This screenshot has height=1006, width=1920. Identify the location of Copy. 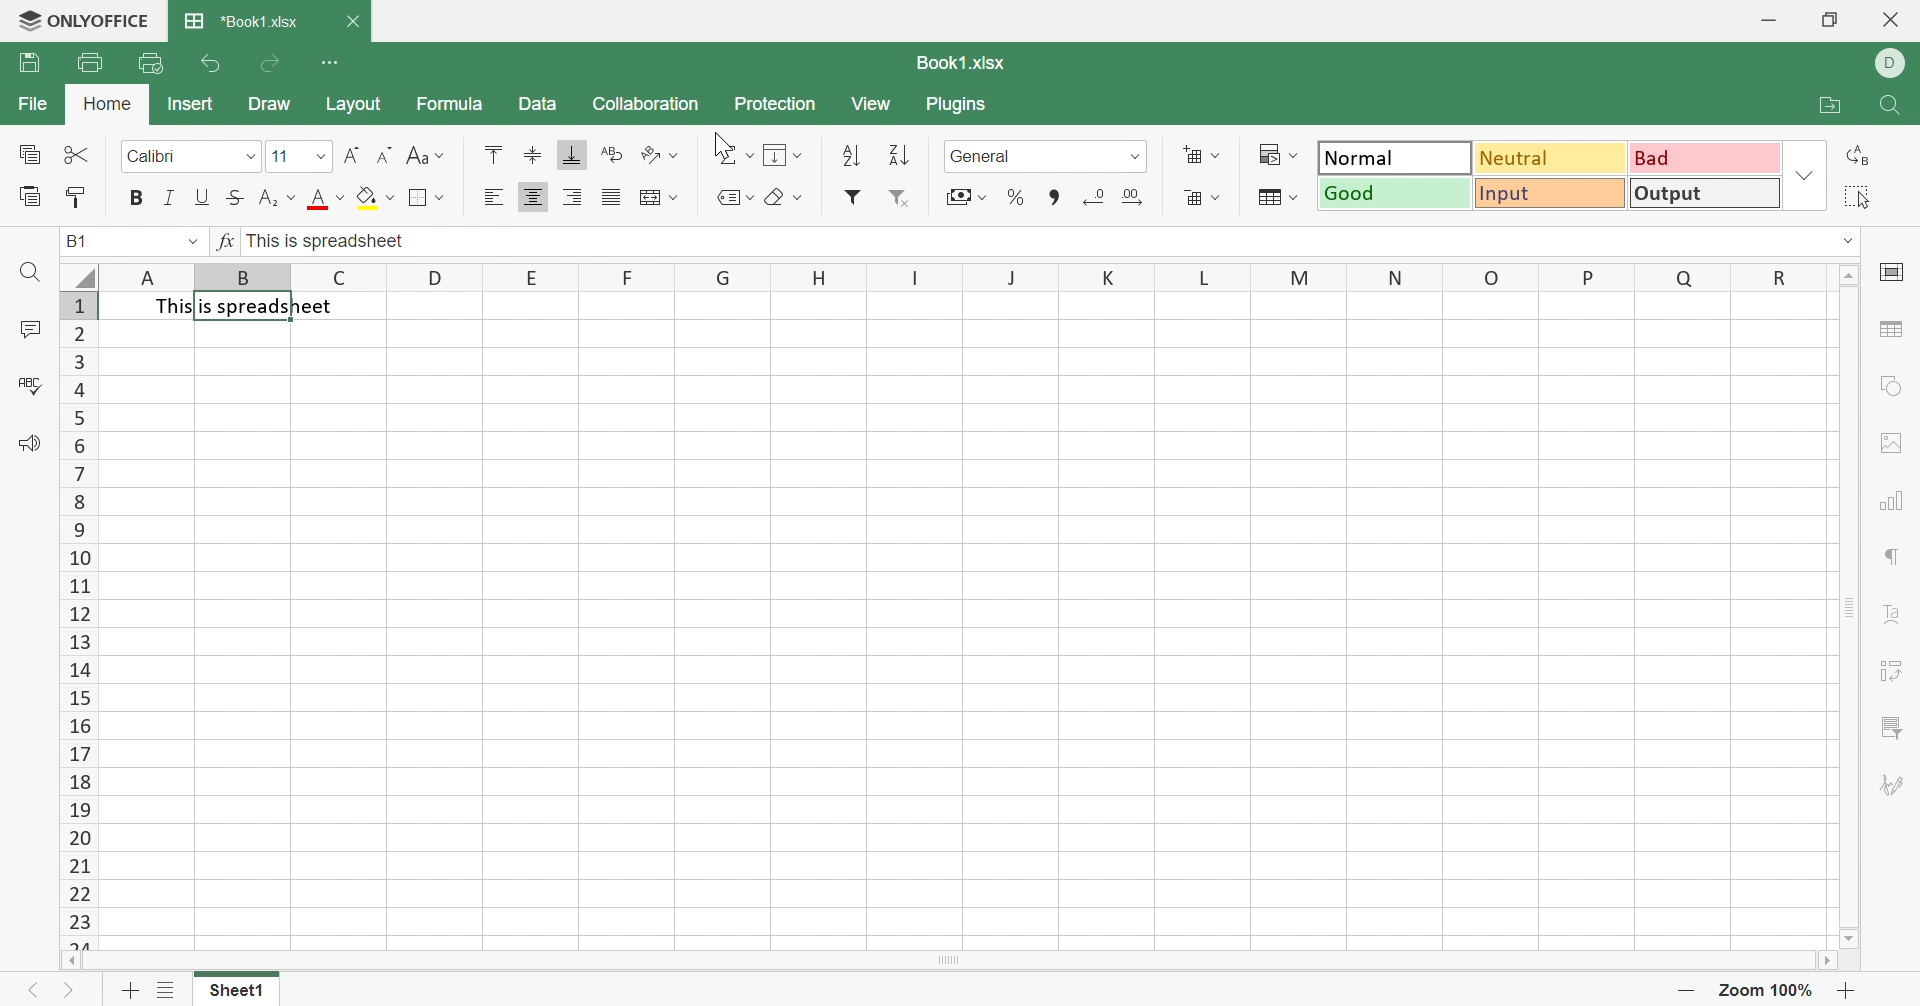
(28, 154).